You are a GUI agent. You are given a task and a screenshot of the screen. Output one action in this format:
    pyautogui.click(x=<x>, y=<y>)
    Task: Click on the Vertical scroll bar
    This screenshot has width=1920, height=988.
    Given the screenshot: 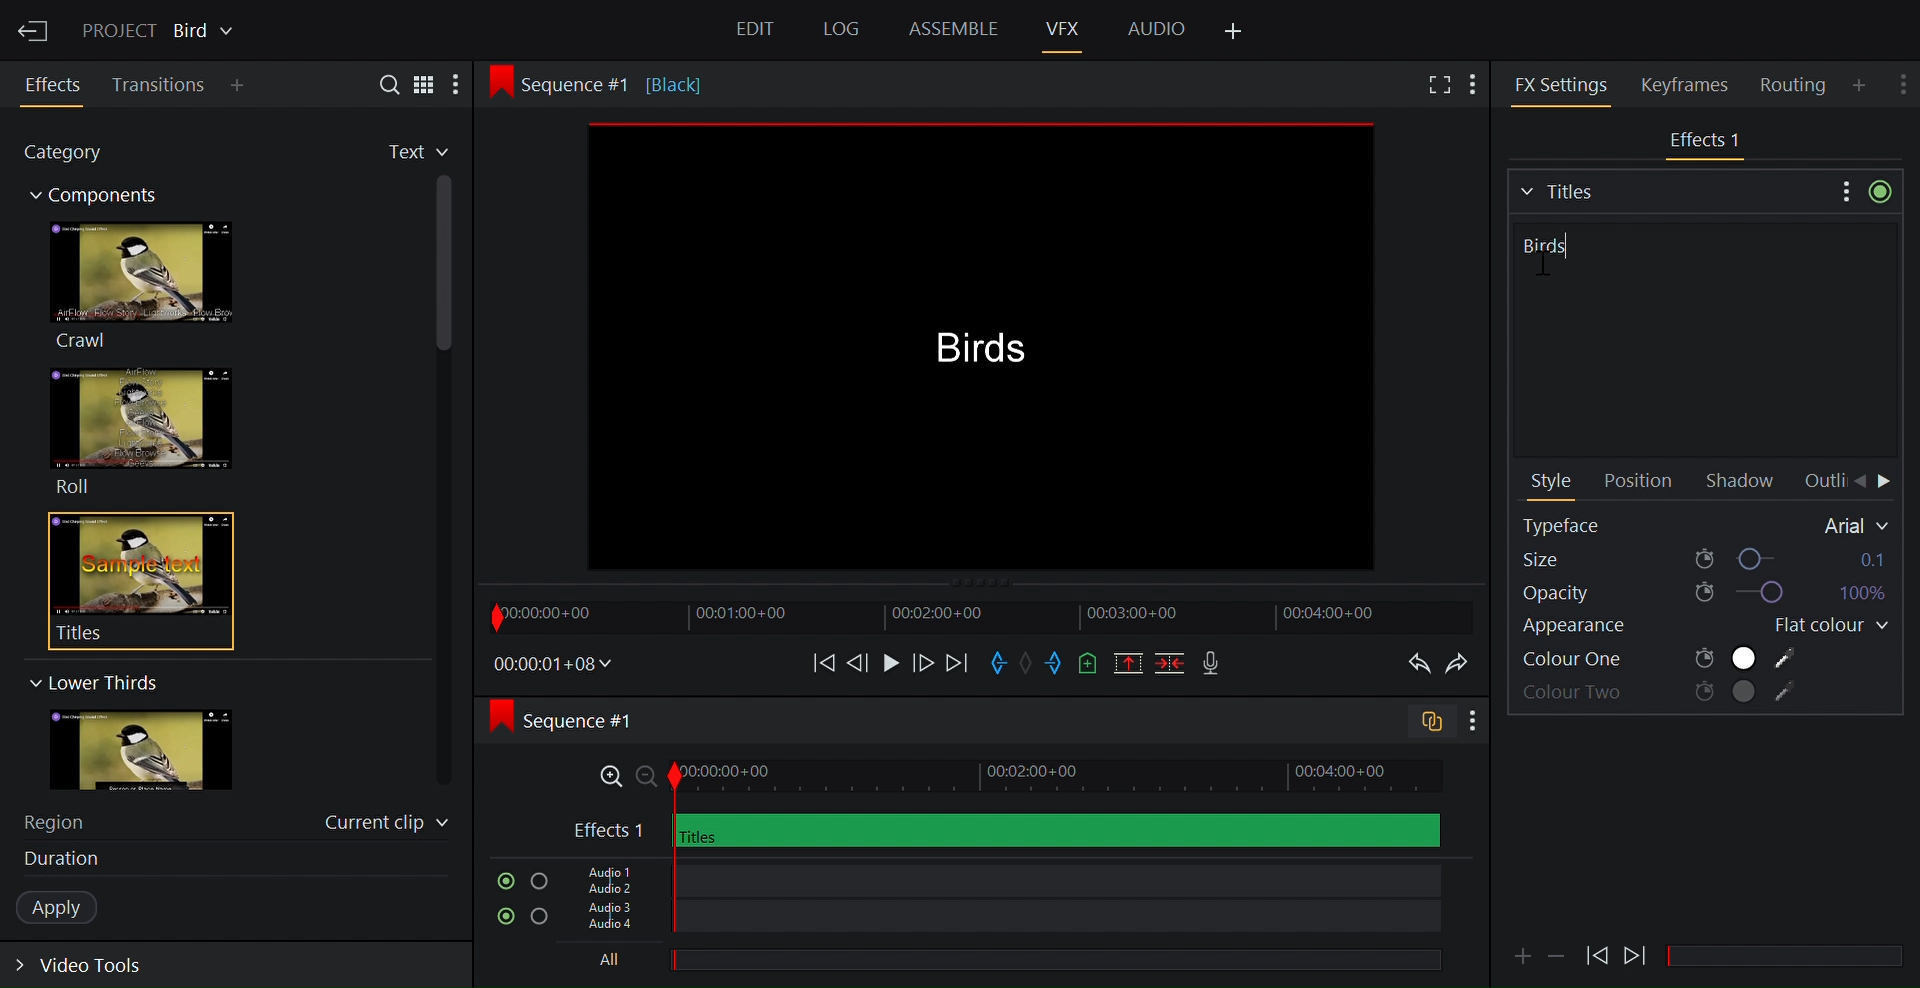 What is the action you would take?
    pyautogui.click(x=446, y=365)
    